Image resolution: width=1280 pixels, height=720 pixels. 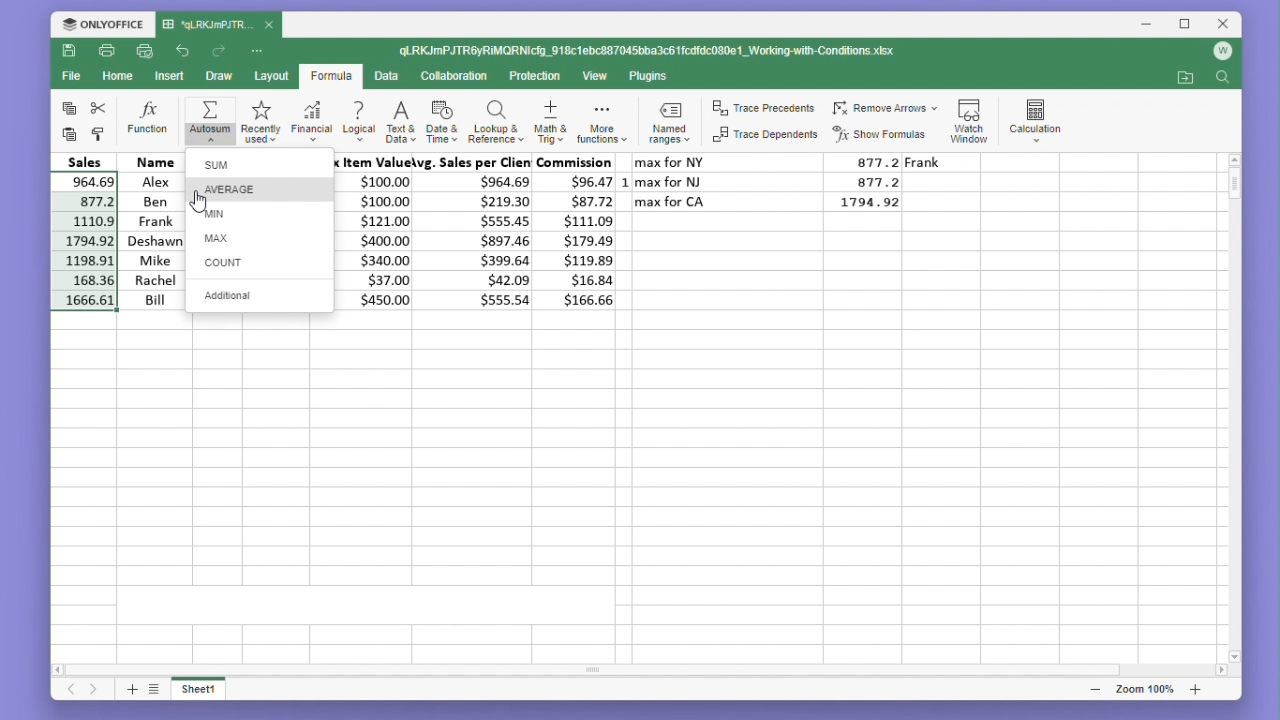 What do you see at coordinates (260, 164) in the screenshot?
I see `sum` at bounding box center [260, 164].